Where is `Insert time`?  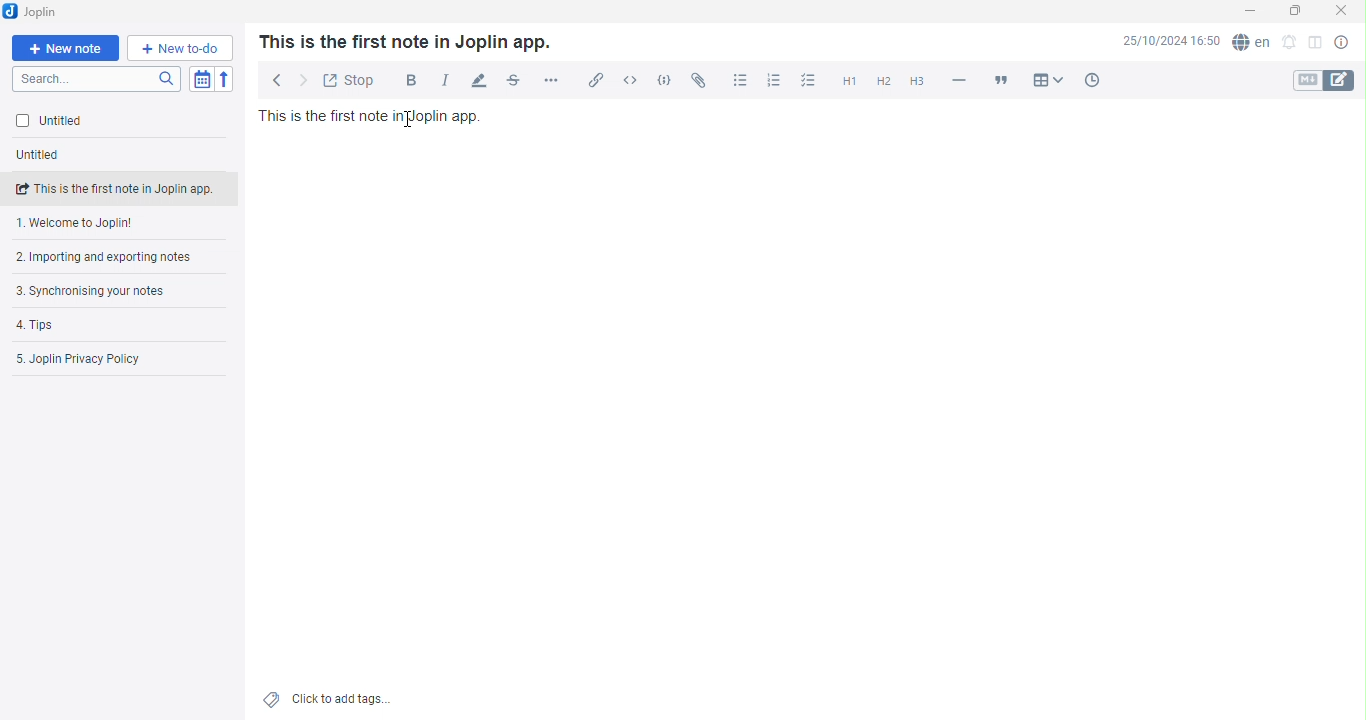
Insert time is located at coordinates (1088, 79).